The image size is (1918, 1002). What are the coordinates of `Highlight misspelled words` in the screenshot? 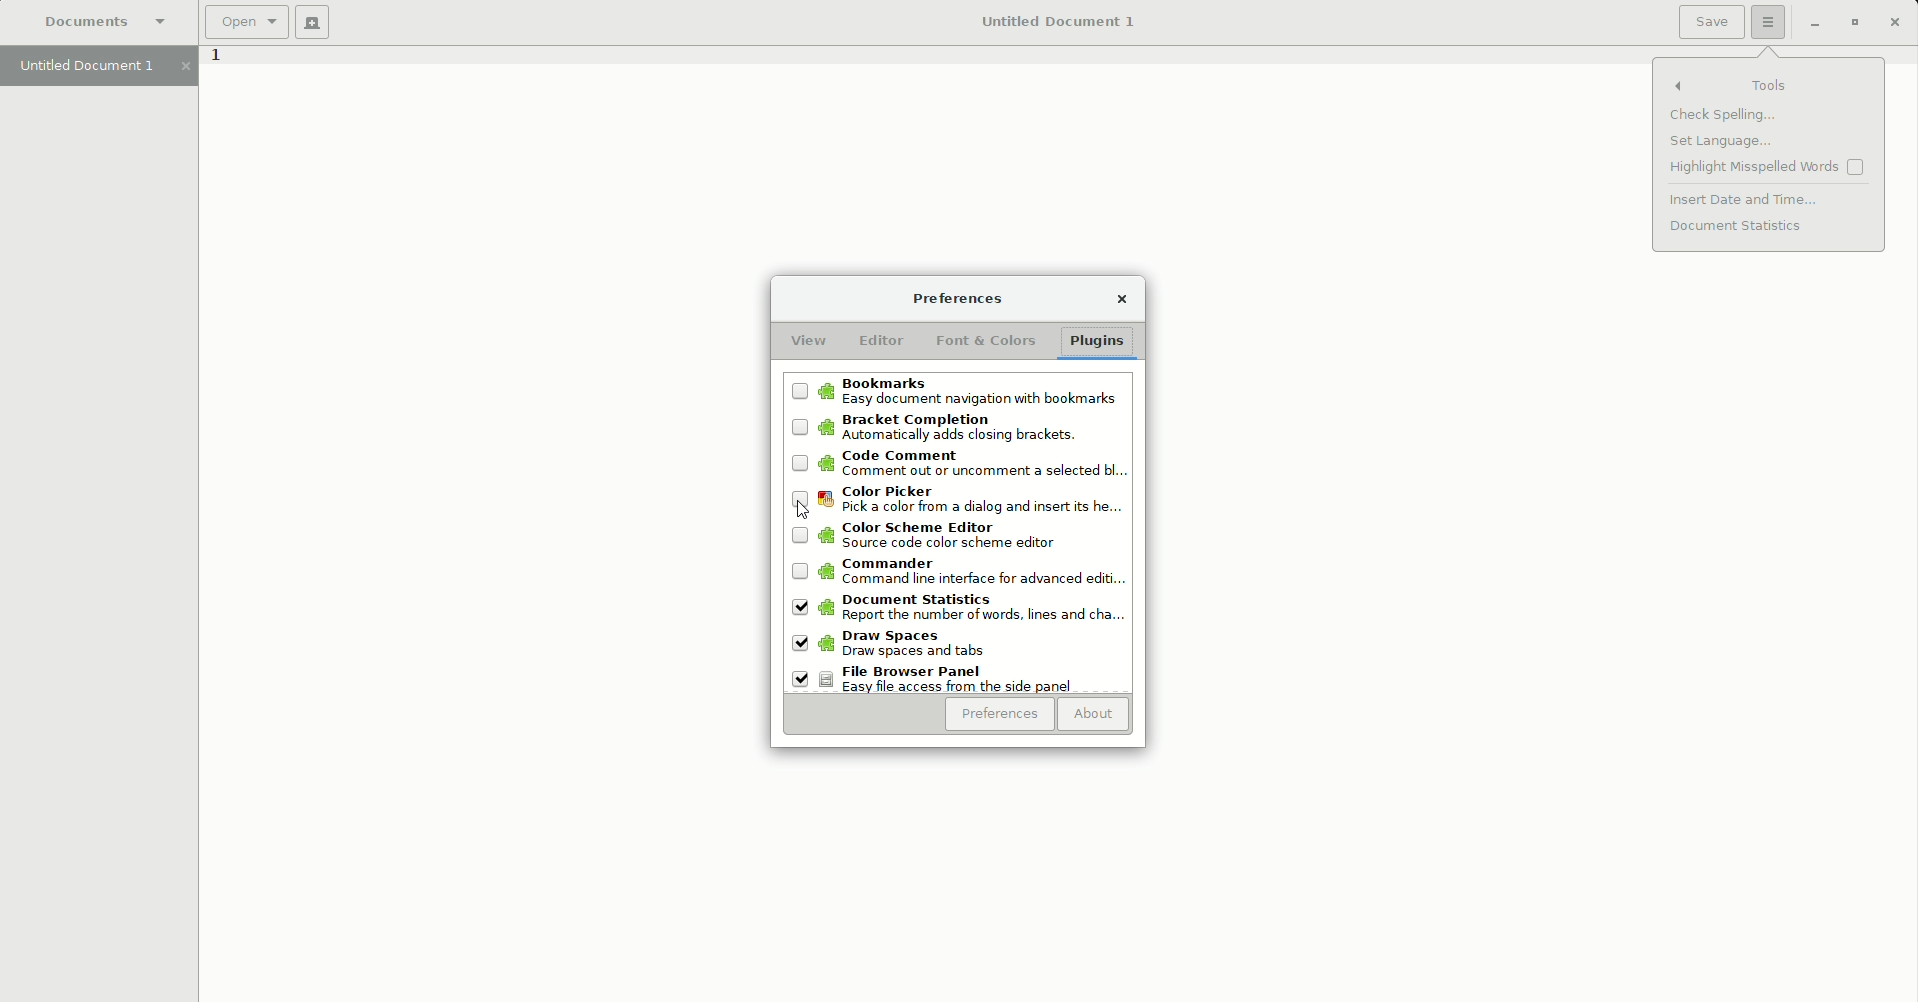 It's located at (1770, 169).